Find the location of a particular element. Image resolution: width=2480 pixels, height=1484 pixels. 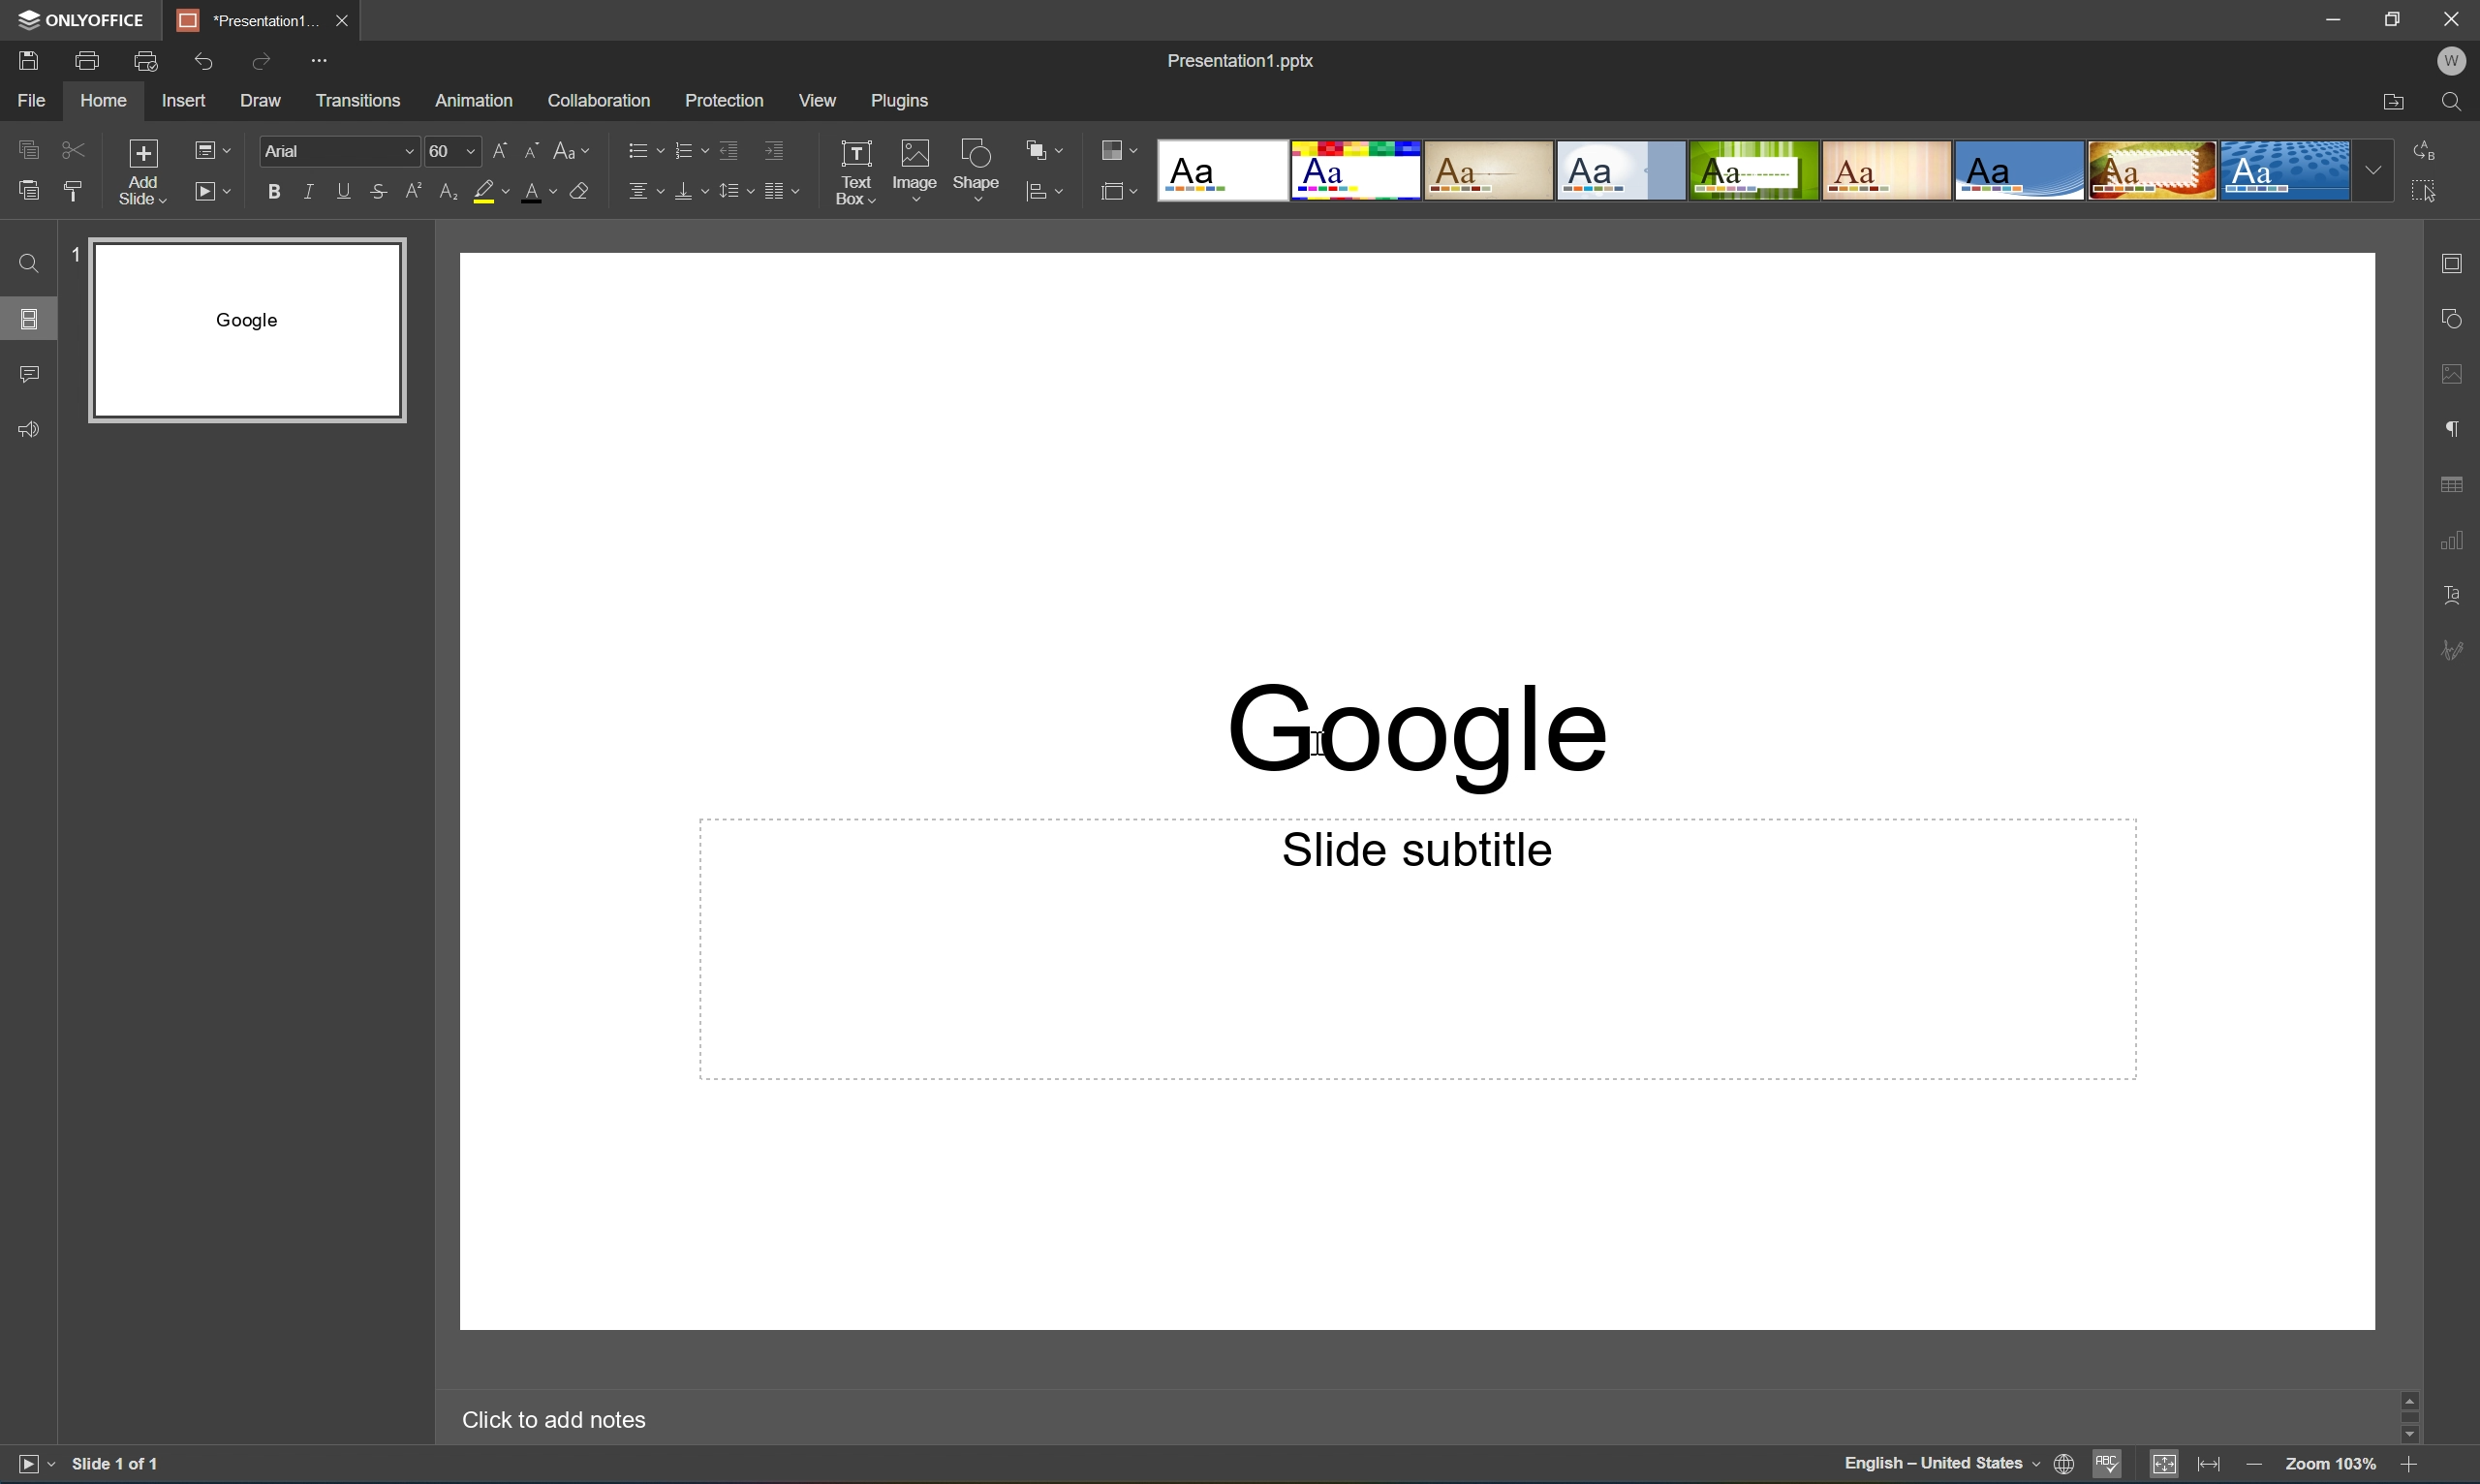

Superscript is located at coordinates (412, 195).